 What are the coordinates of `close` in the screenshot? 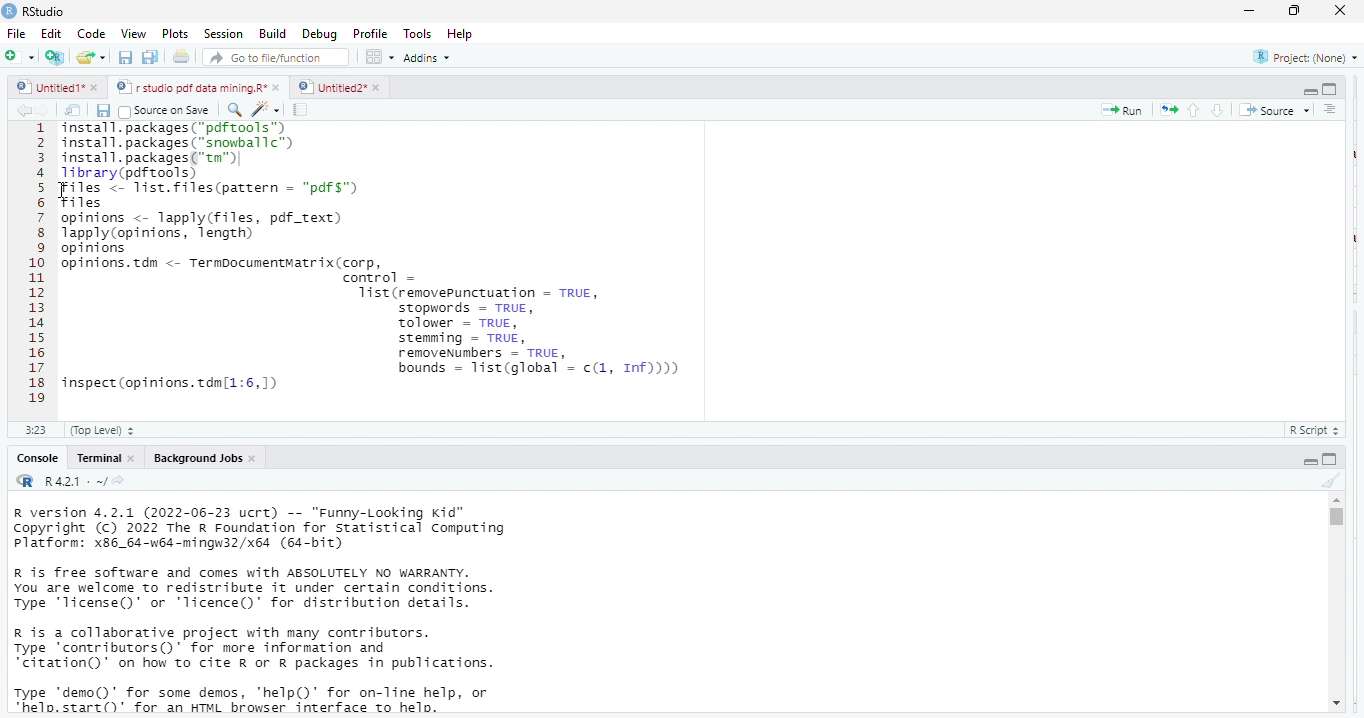 It's located at (1342, 11).